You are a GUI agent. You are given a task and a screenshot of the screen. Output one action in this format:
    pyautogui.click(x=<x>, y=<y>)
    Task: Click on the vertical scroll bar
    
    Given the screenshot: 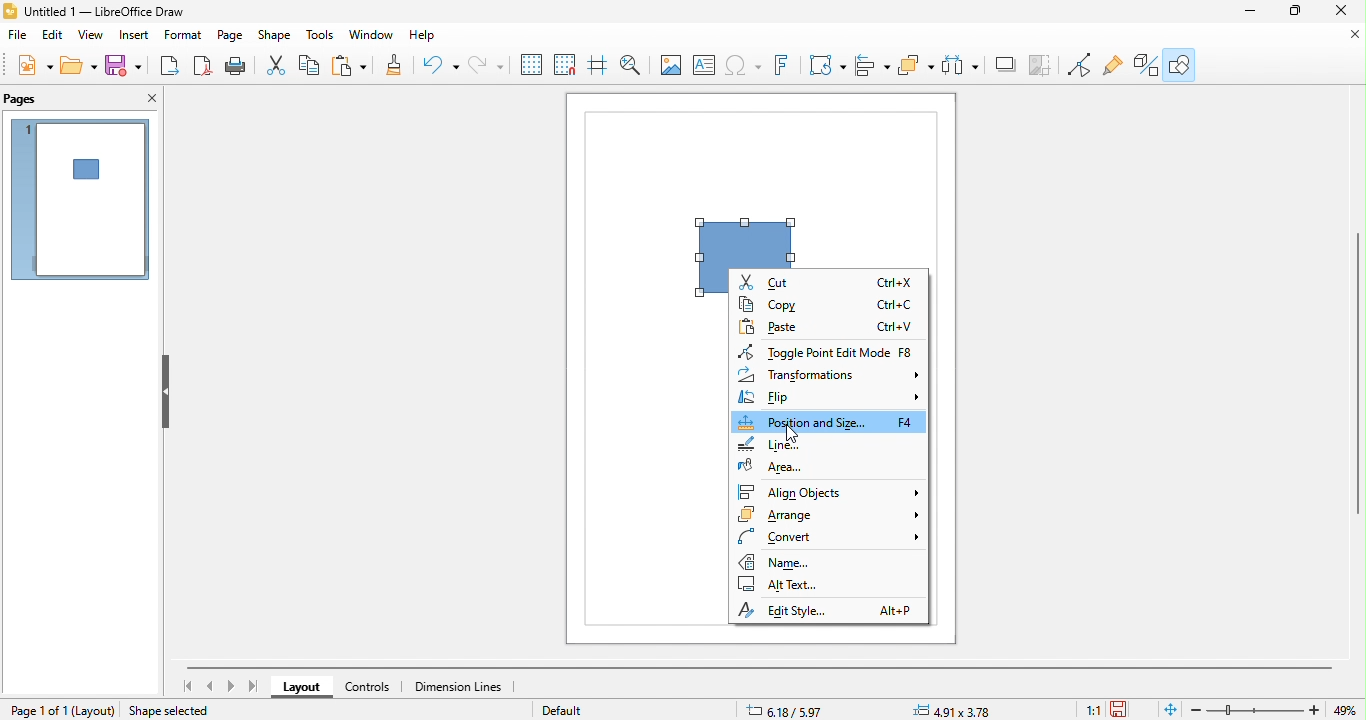 What is the action you would take?
    pyautogui.click(x=1357, y=372)
    